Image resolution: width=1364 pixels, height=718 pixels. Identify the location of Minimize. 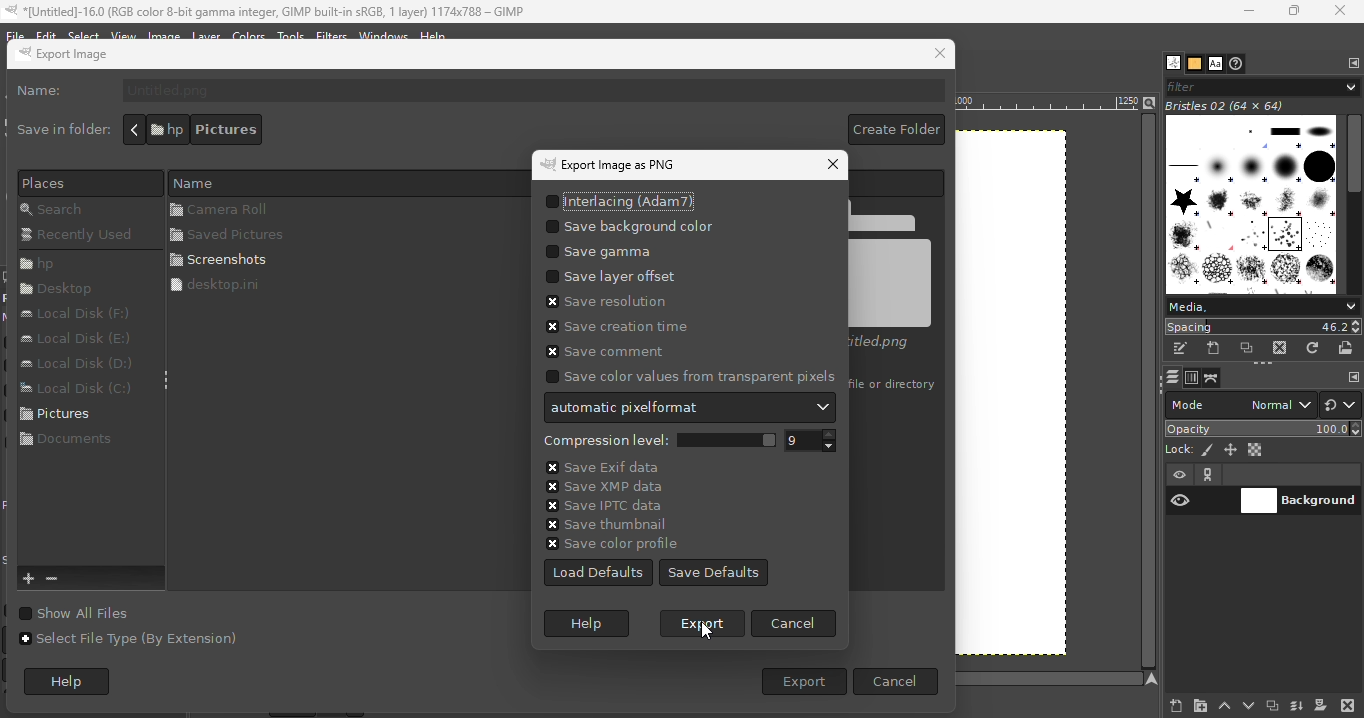
(1244, 11).